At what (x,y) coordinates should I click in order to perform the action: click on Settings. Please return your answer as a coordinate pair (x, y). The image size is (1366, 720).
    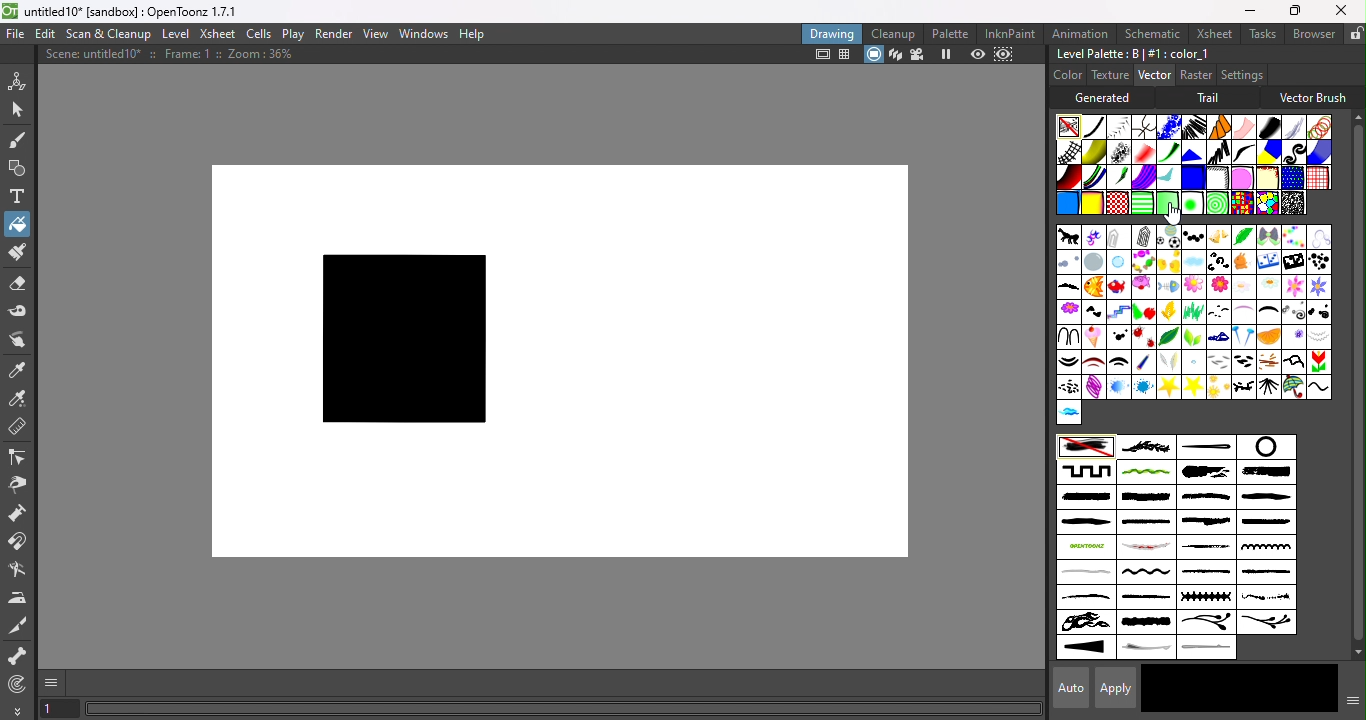
    Looking at the image, I should click on (1241, 74).